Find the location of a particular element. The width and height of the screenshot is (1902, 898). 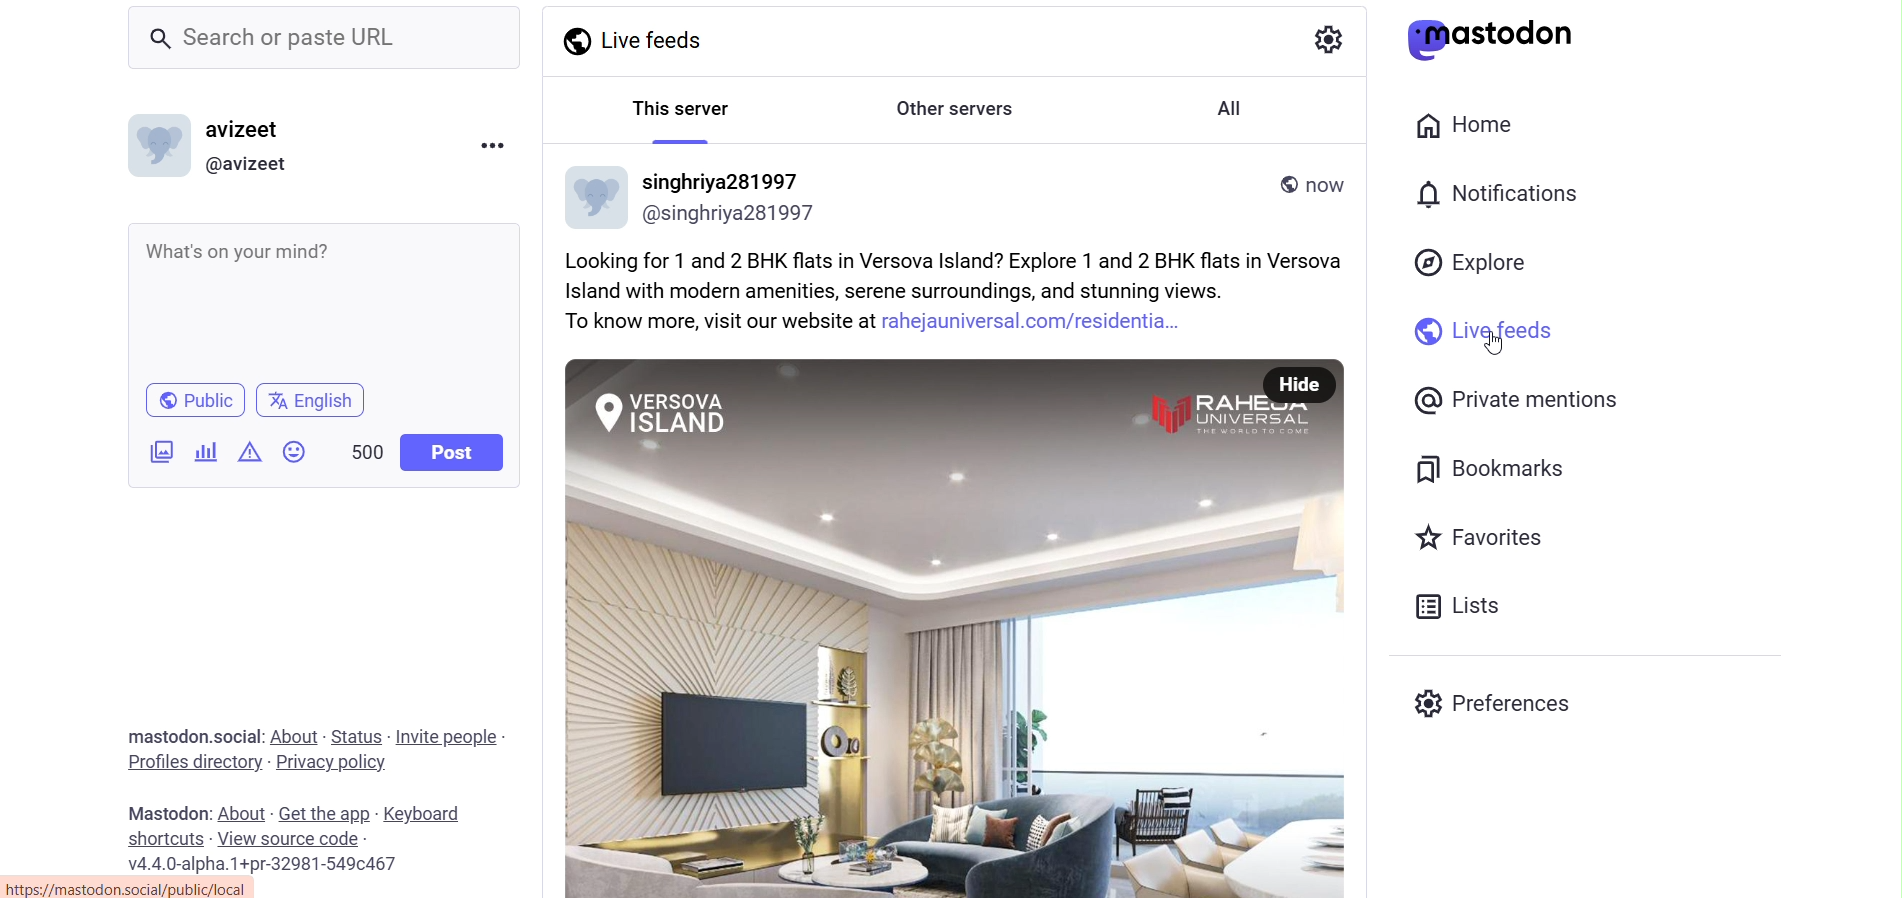

favorite is located at coordinates (1487, 542).